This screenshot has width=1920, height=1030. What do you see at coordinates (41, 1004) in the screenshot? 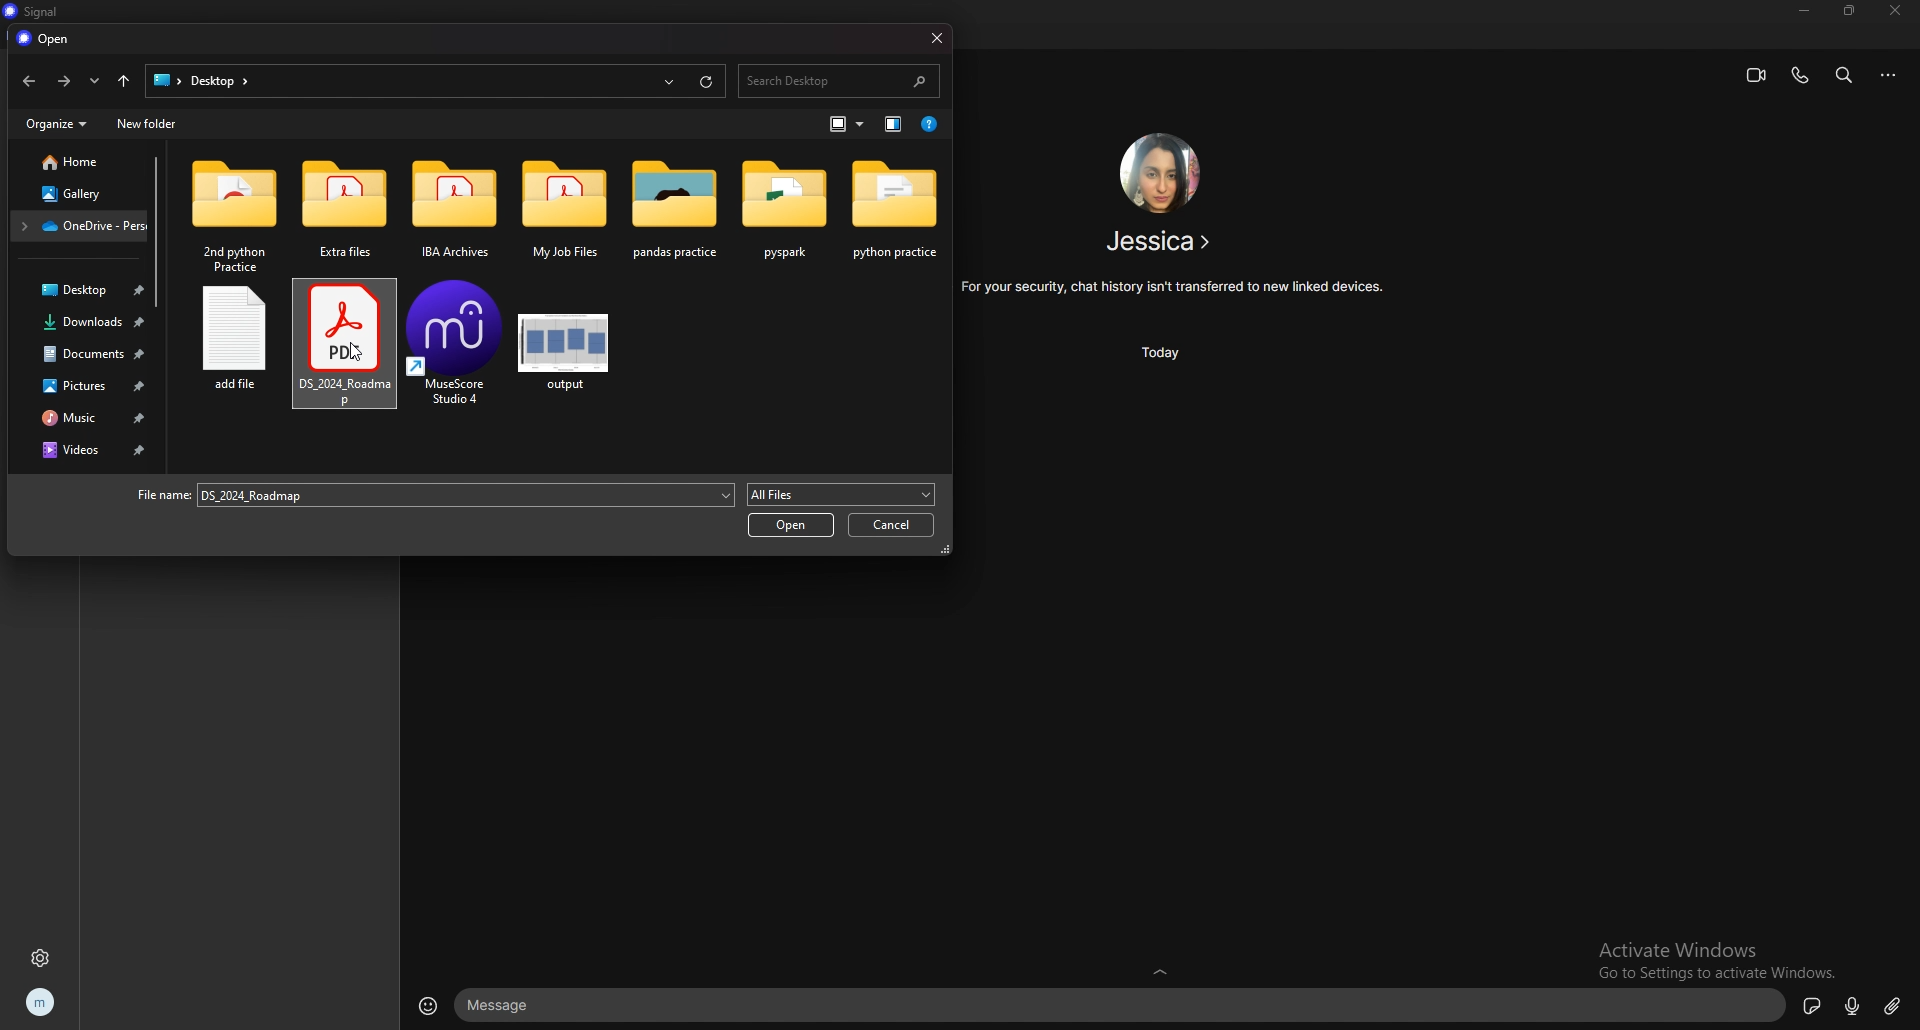
I see `profile` at bounding box center [41, 1004].